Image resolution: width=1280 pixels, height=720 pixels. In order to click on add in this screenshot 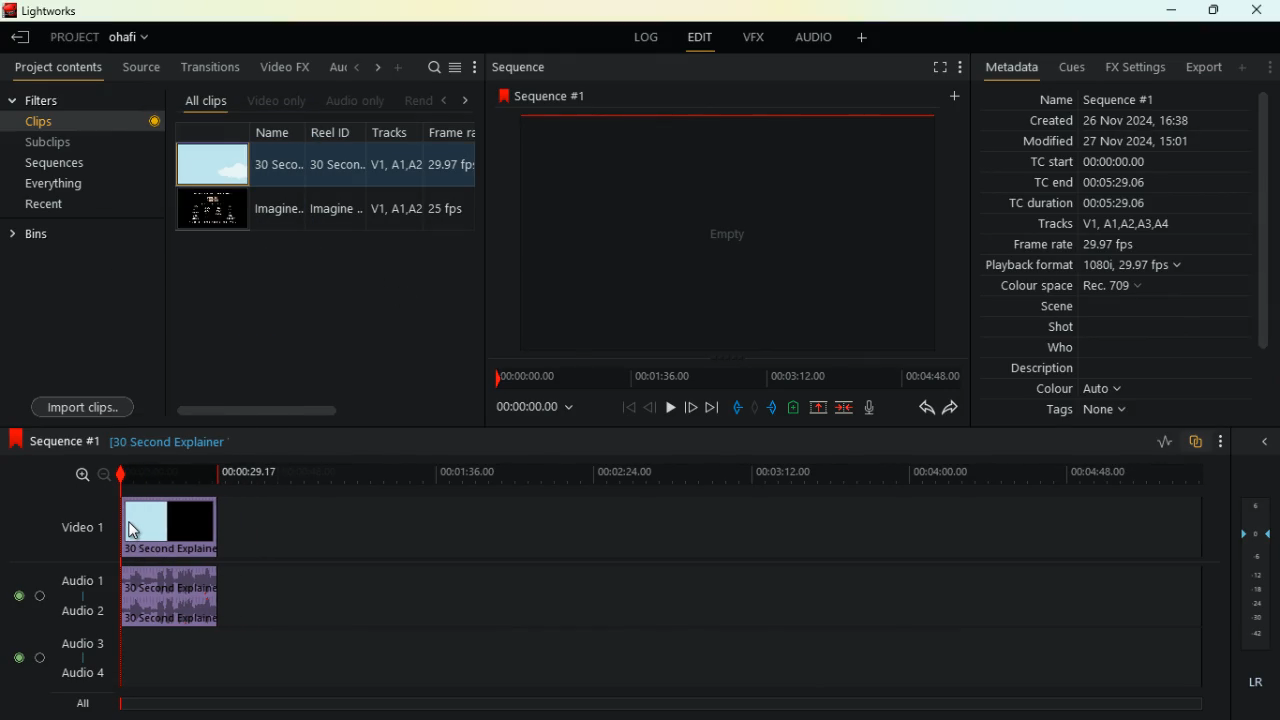, I will do `click(1241, 70)`.